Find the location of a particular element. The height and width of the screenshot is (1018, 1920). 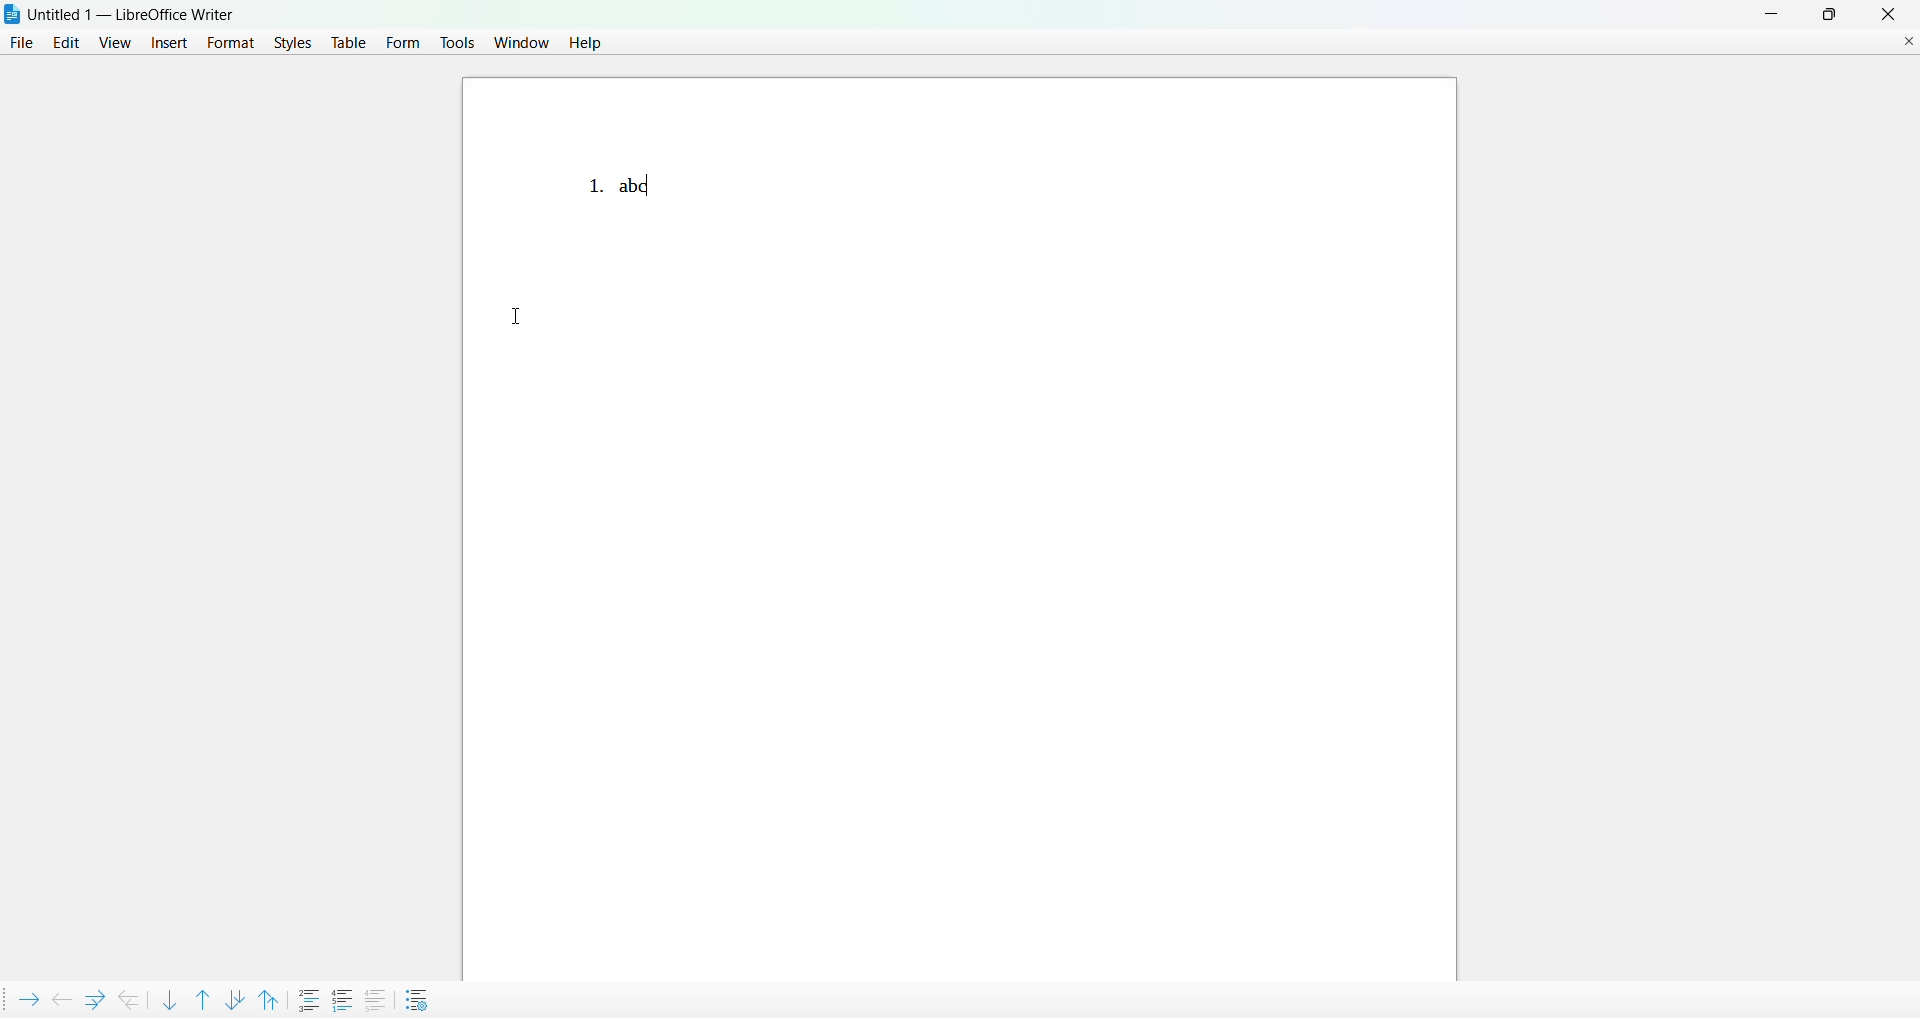

file is located at coordinates (22, 44).